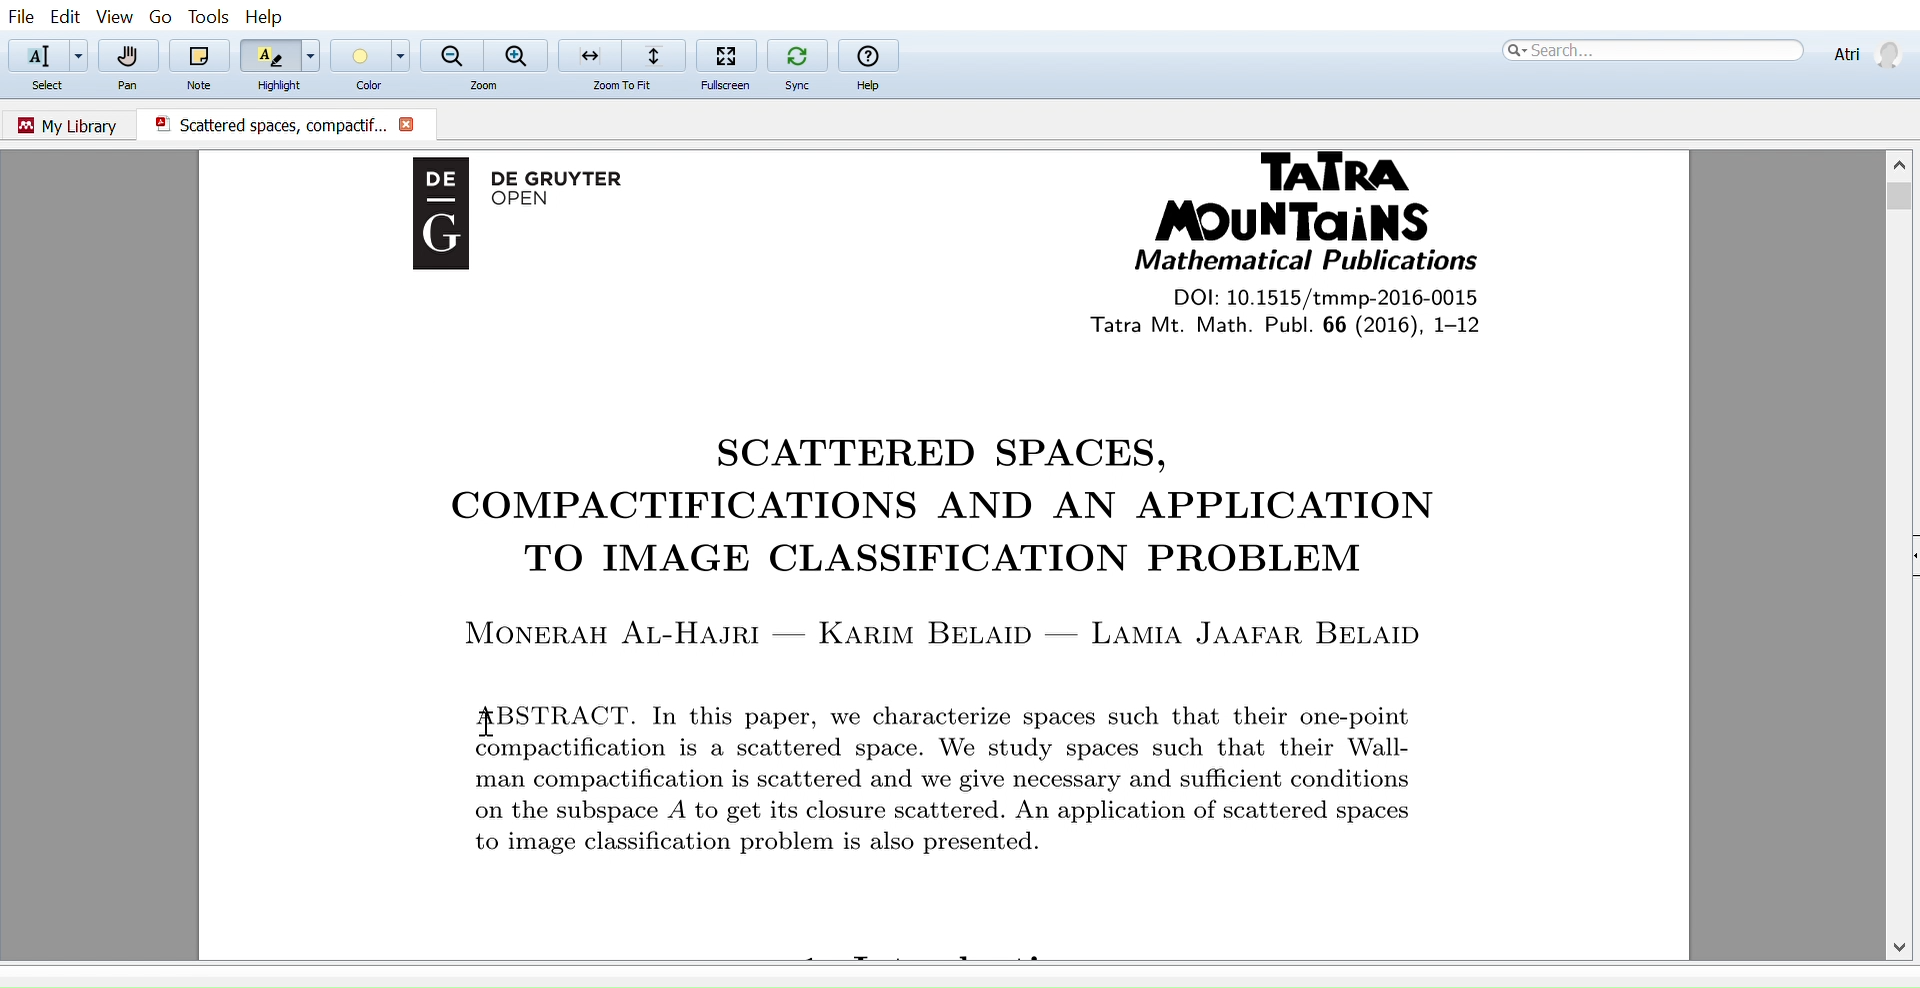  What do you see at coordinates (518, 55) in the screenshot?
I see `Zoom in` at bounding box center [518, 55].